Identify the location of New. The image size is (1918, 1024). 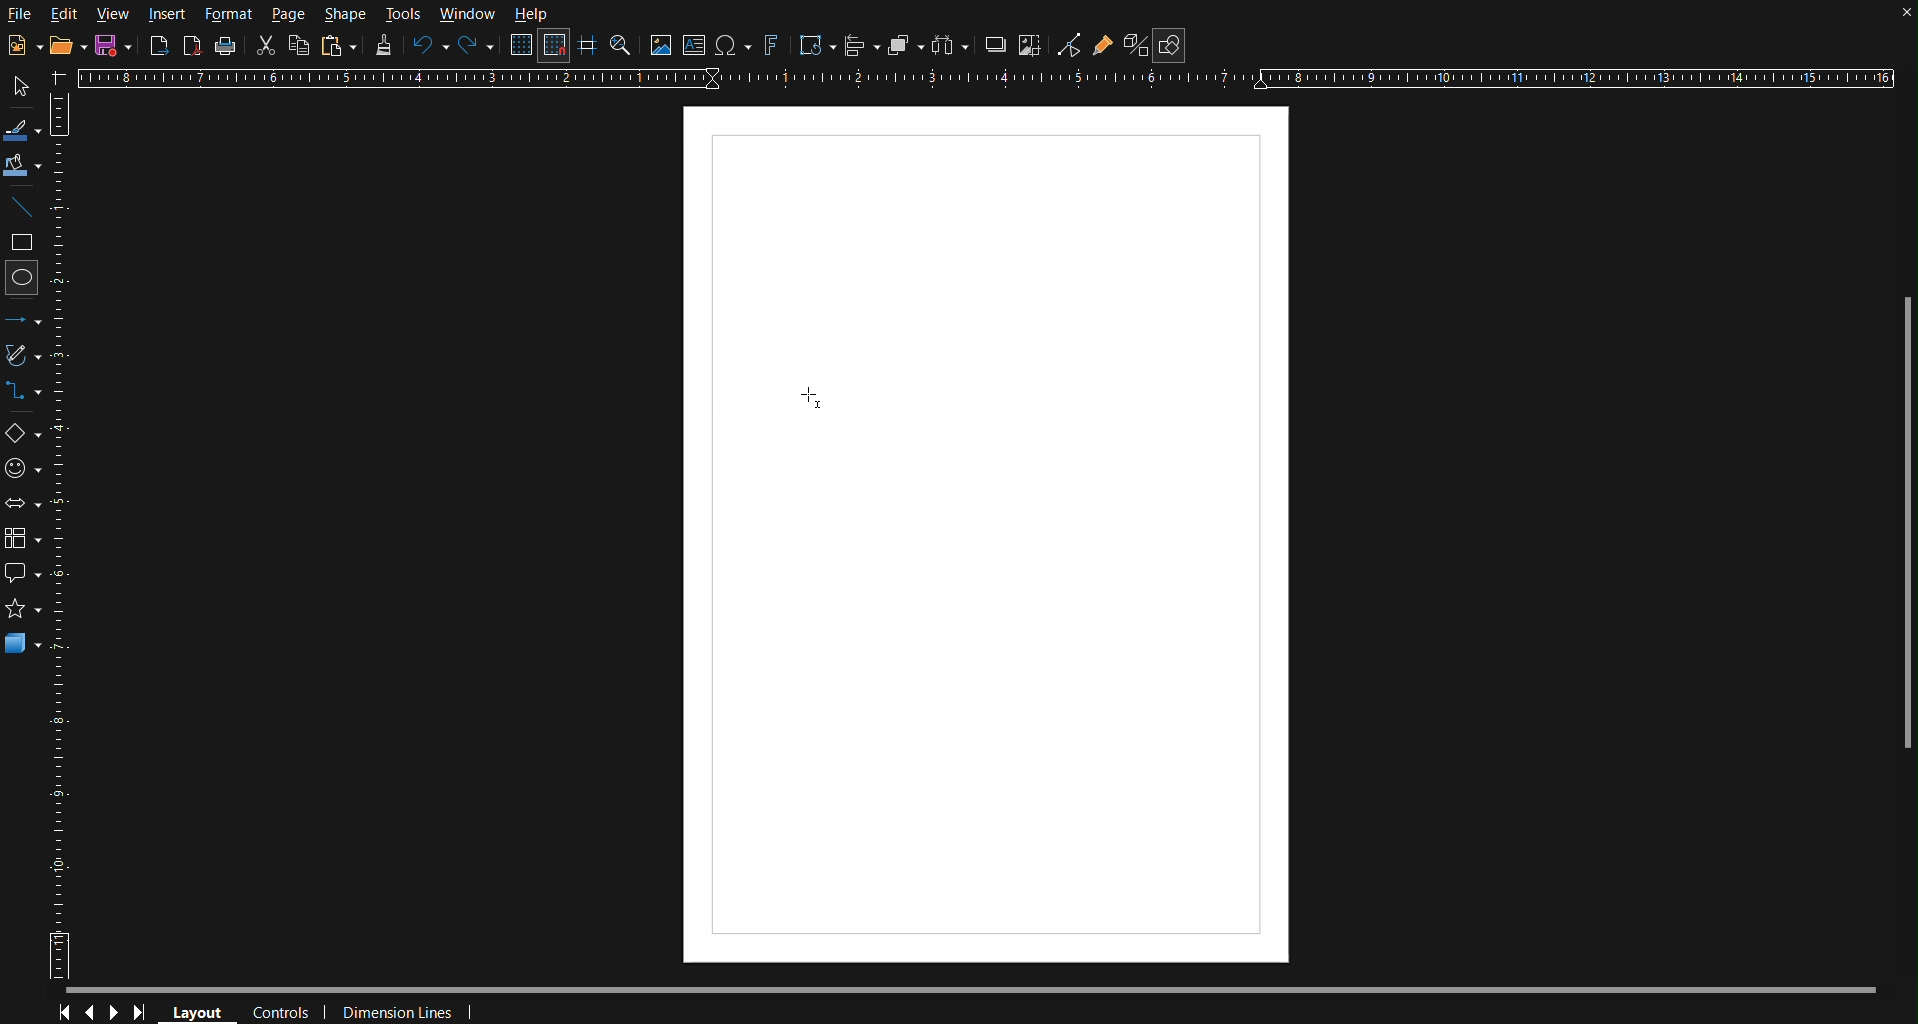
(110, 47).